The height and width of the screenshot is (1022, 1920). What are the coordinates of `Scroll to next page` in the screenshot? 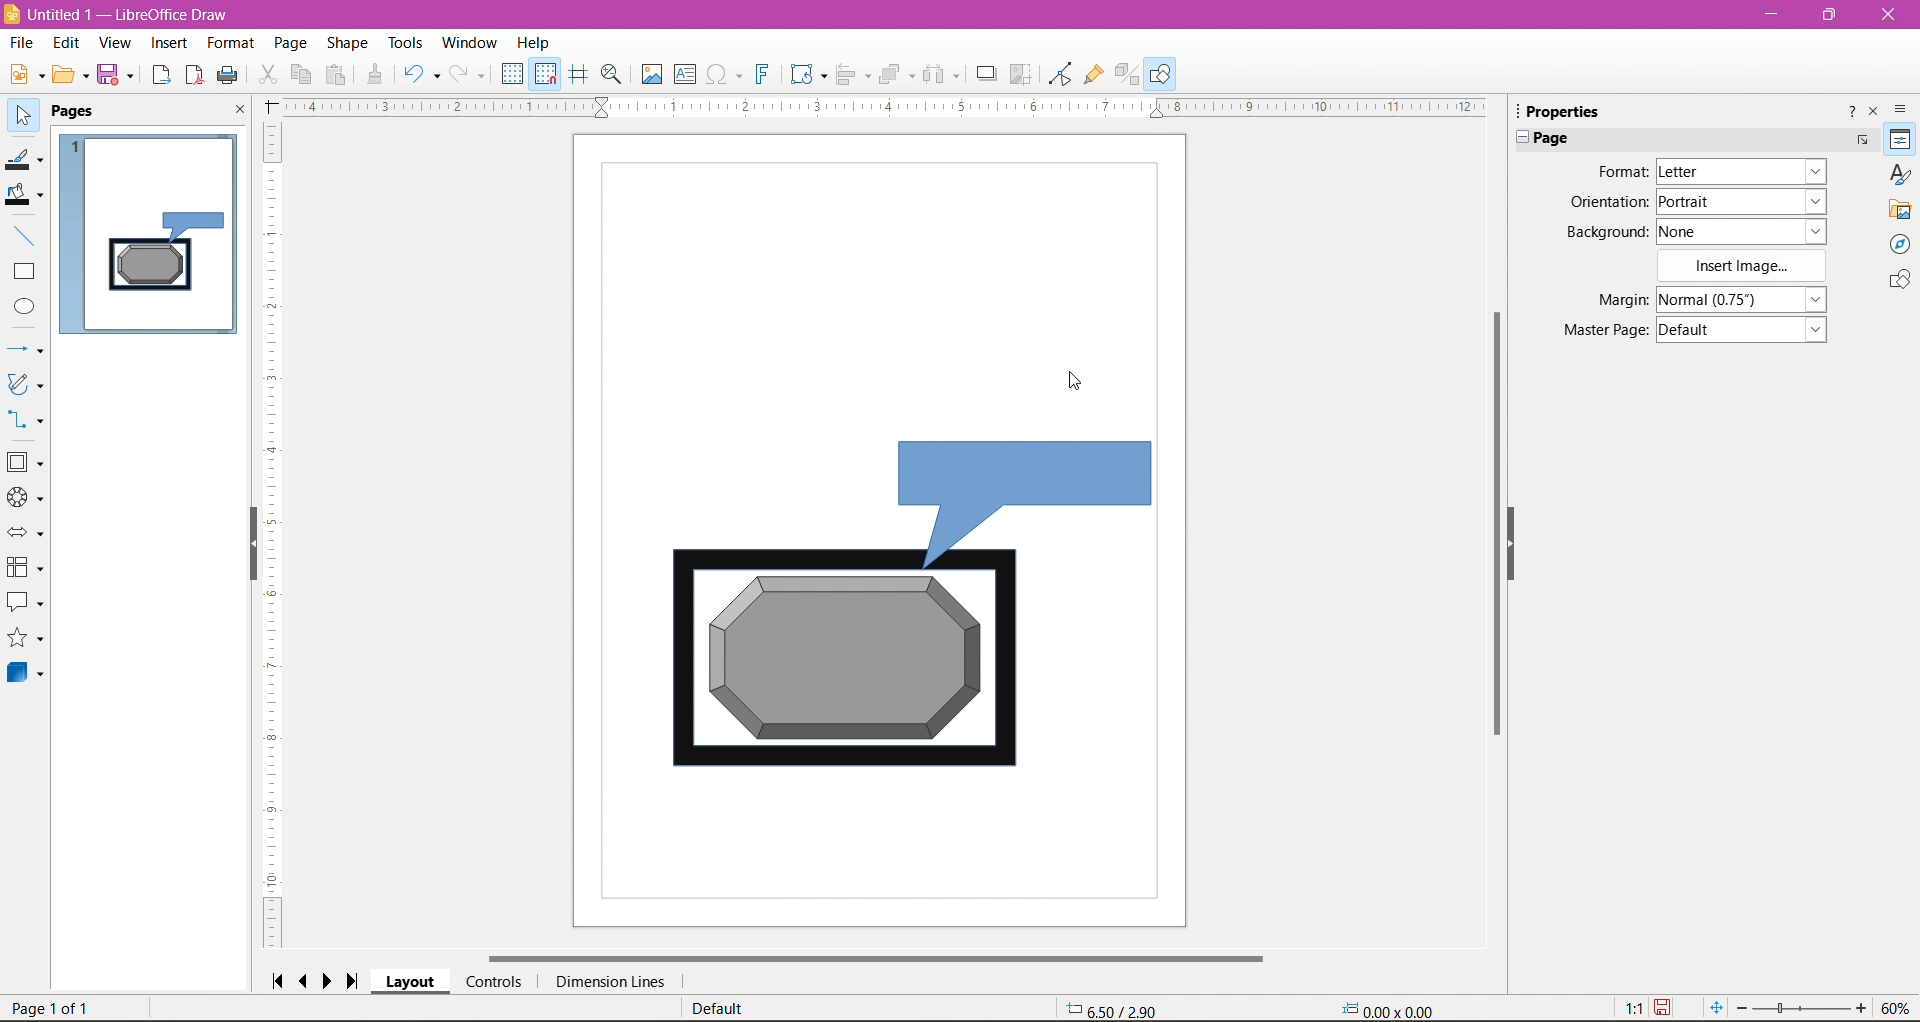 It's located at (332, 980).